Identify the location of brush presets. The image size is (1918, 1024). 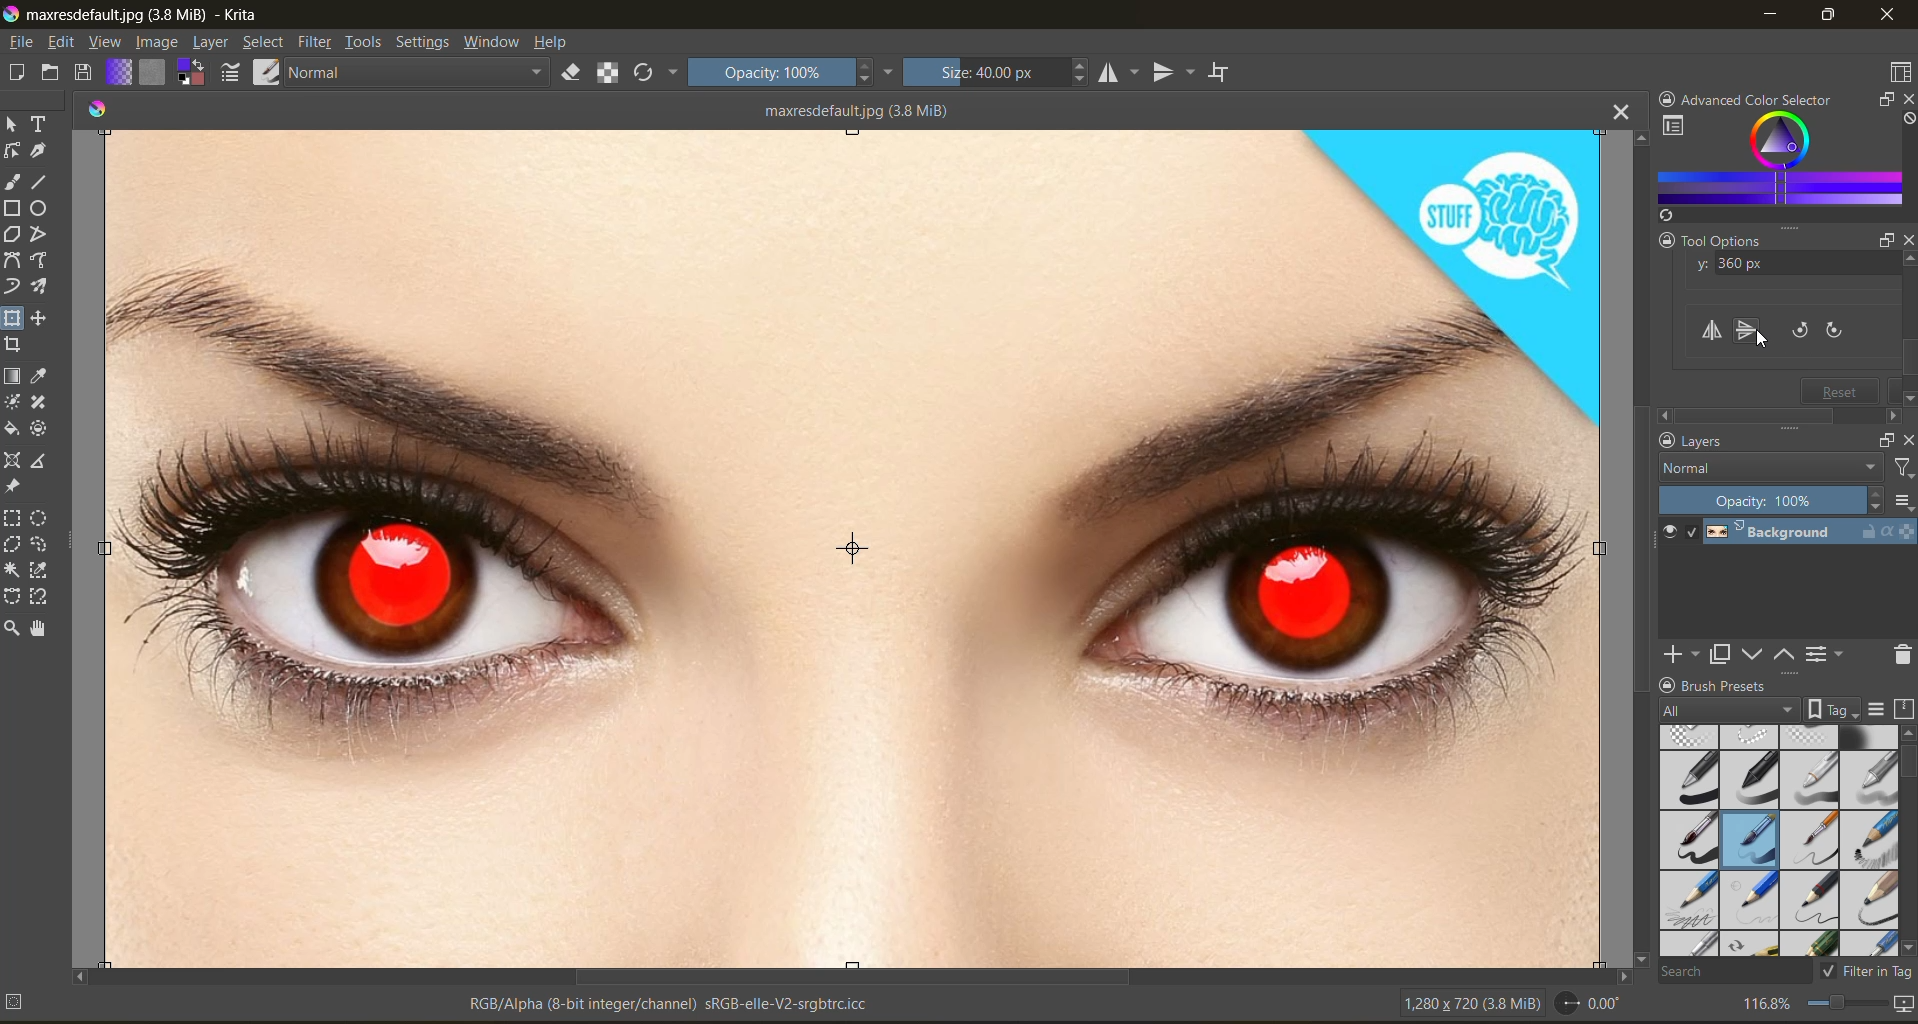
(1779, 841).